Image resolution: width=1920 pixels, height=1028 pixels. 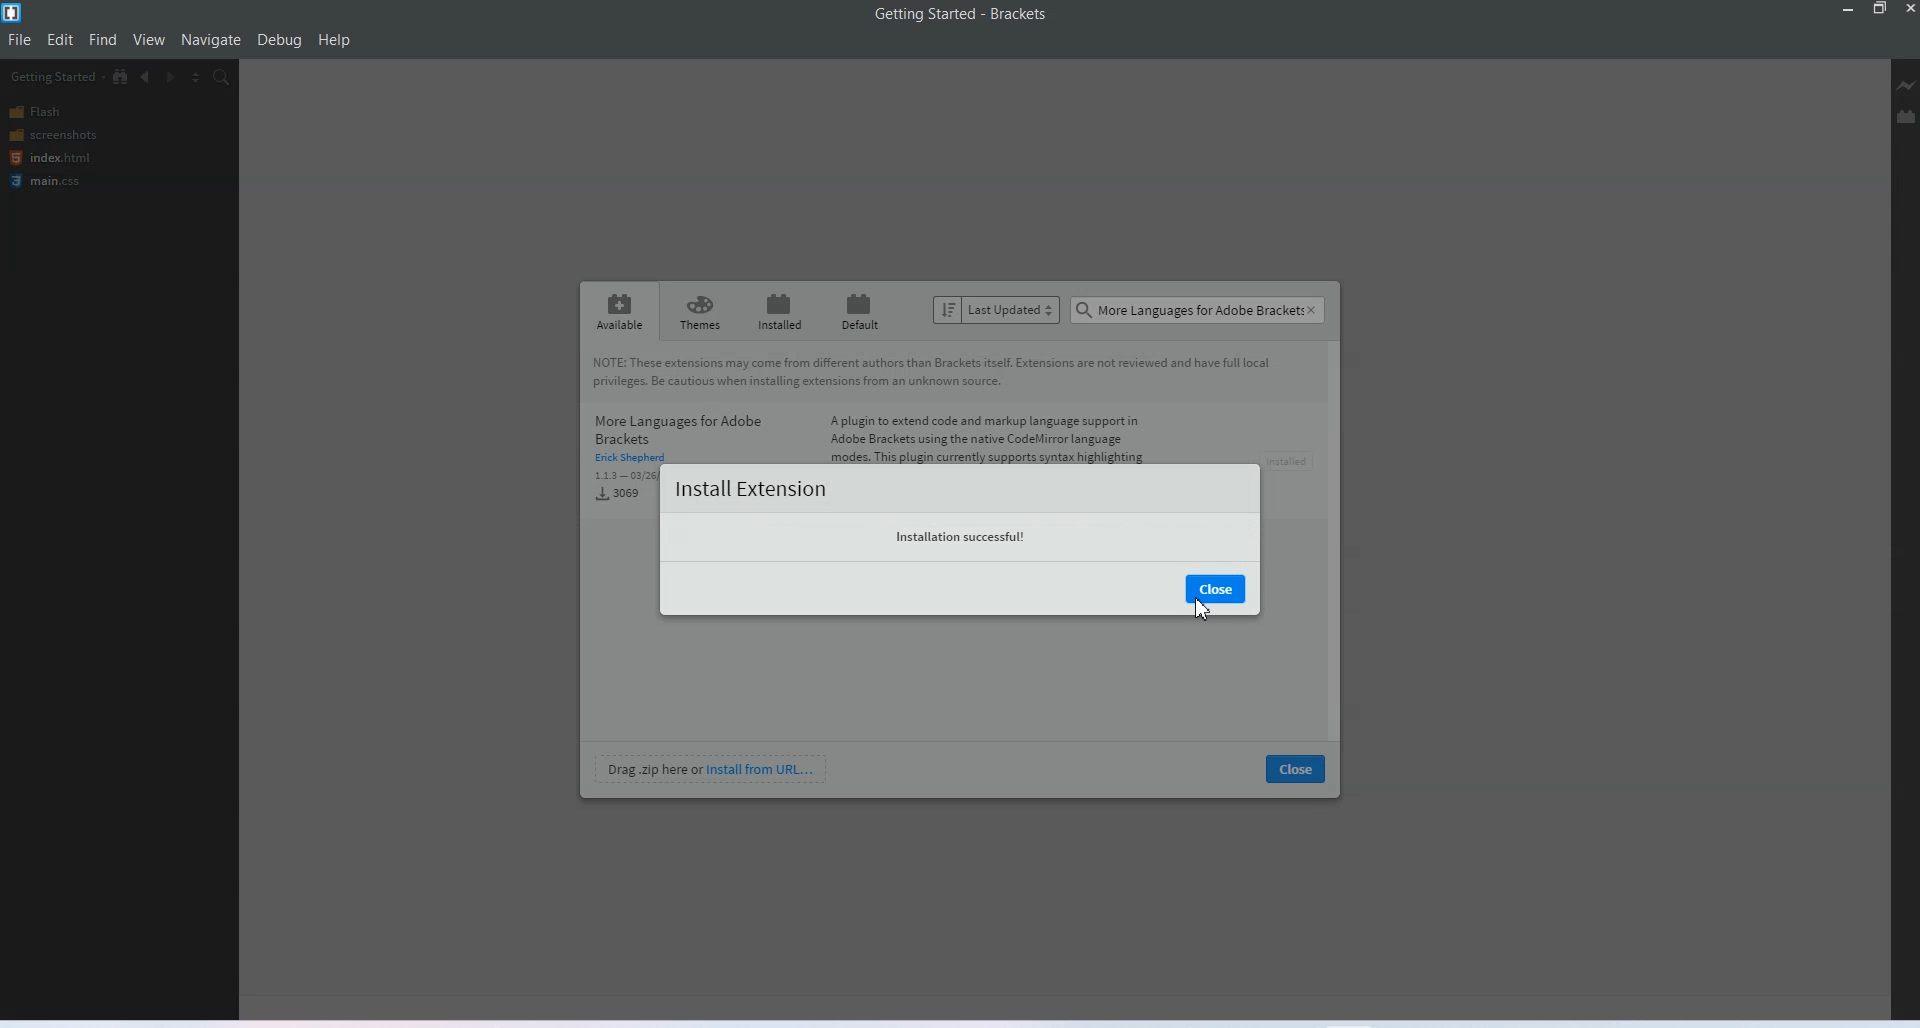 I want to click on Navigate Backwards, so click(x=147, y=77).